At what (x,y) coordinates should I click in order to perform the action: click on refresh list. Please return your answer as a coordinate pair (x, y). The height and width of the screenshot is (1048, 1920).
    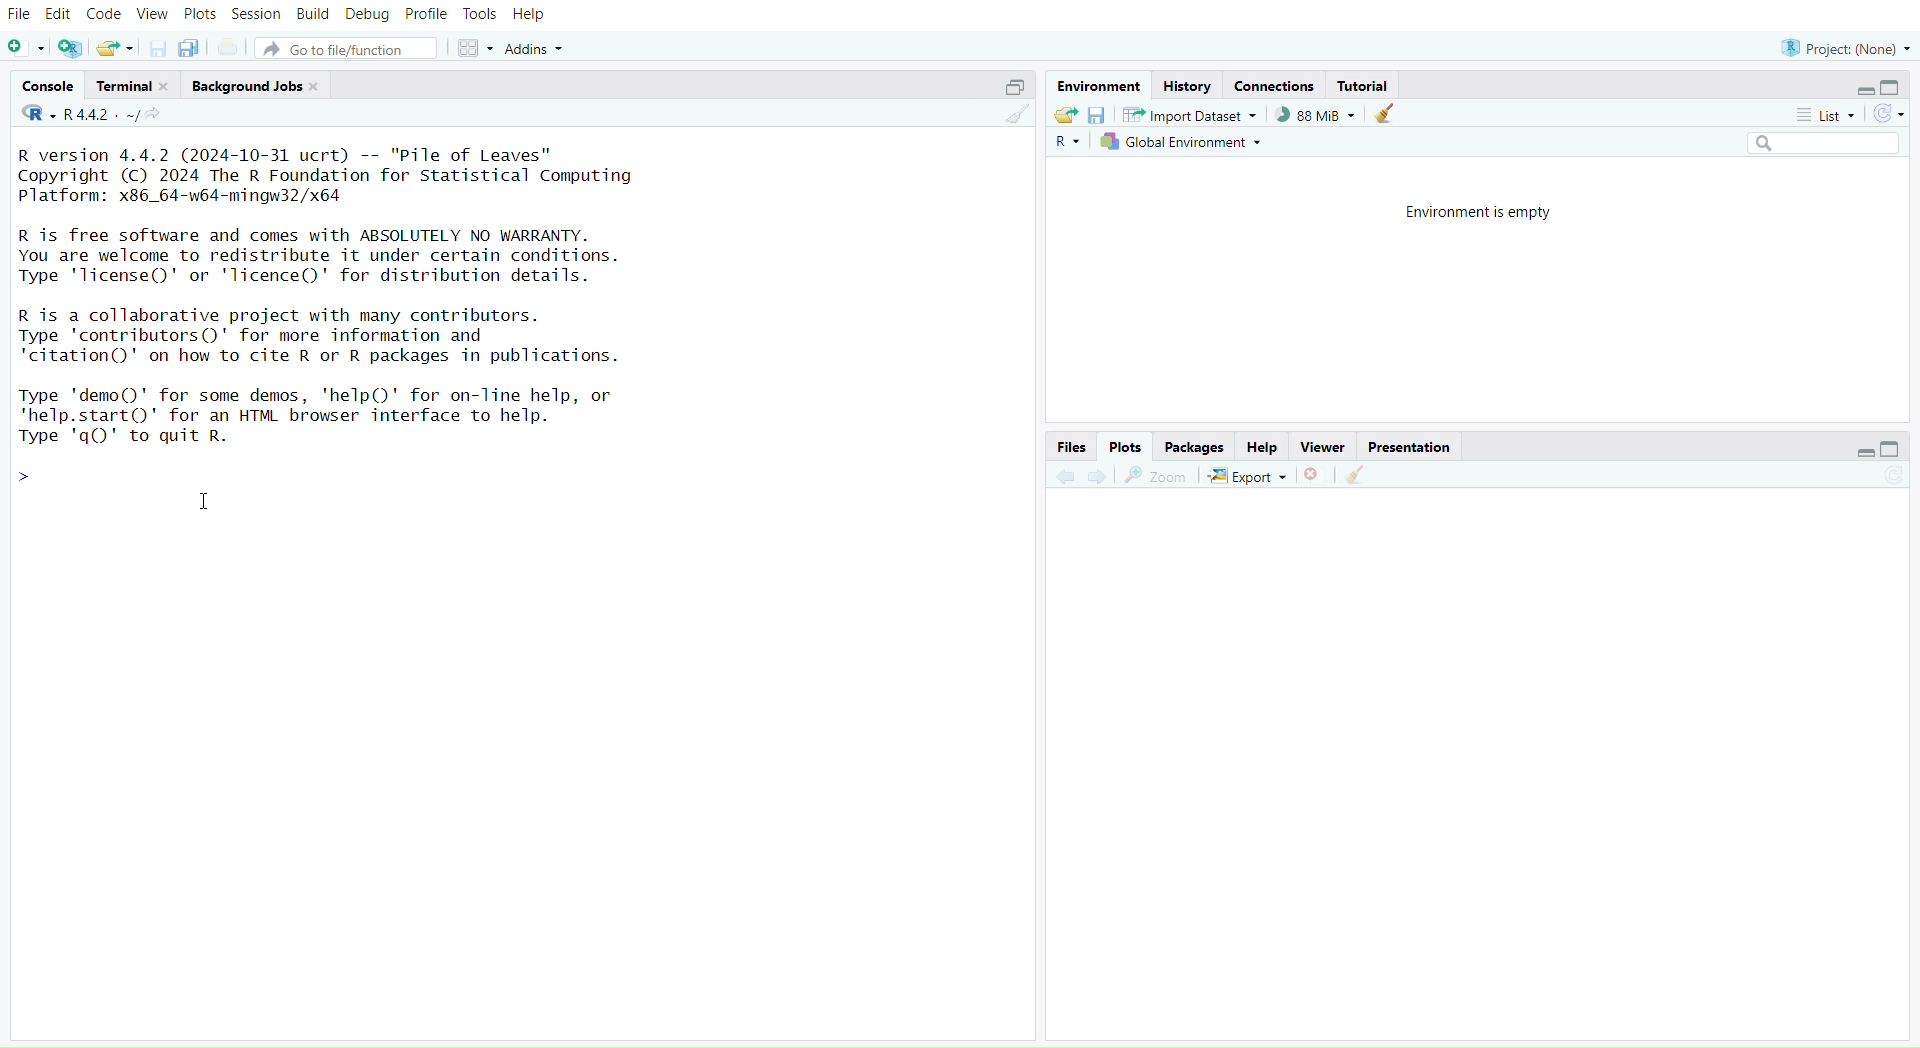
    Looking at the image, I should click on (1885, 115).